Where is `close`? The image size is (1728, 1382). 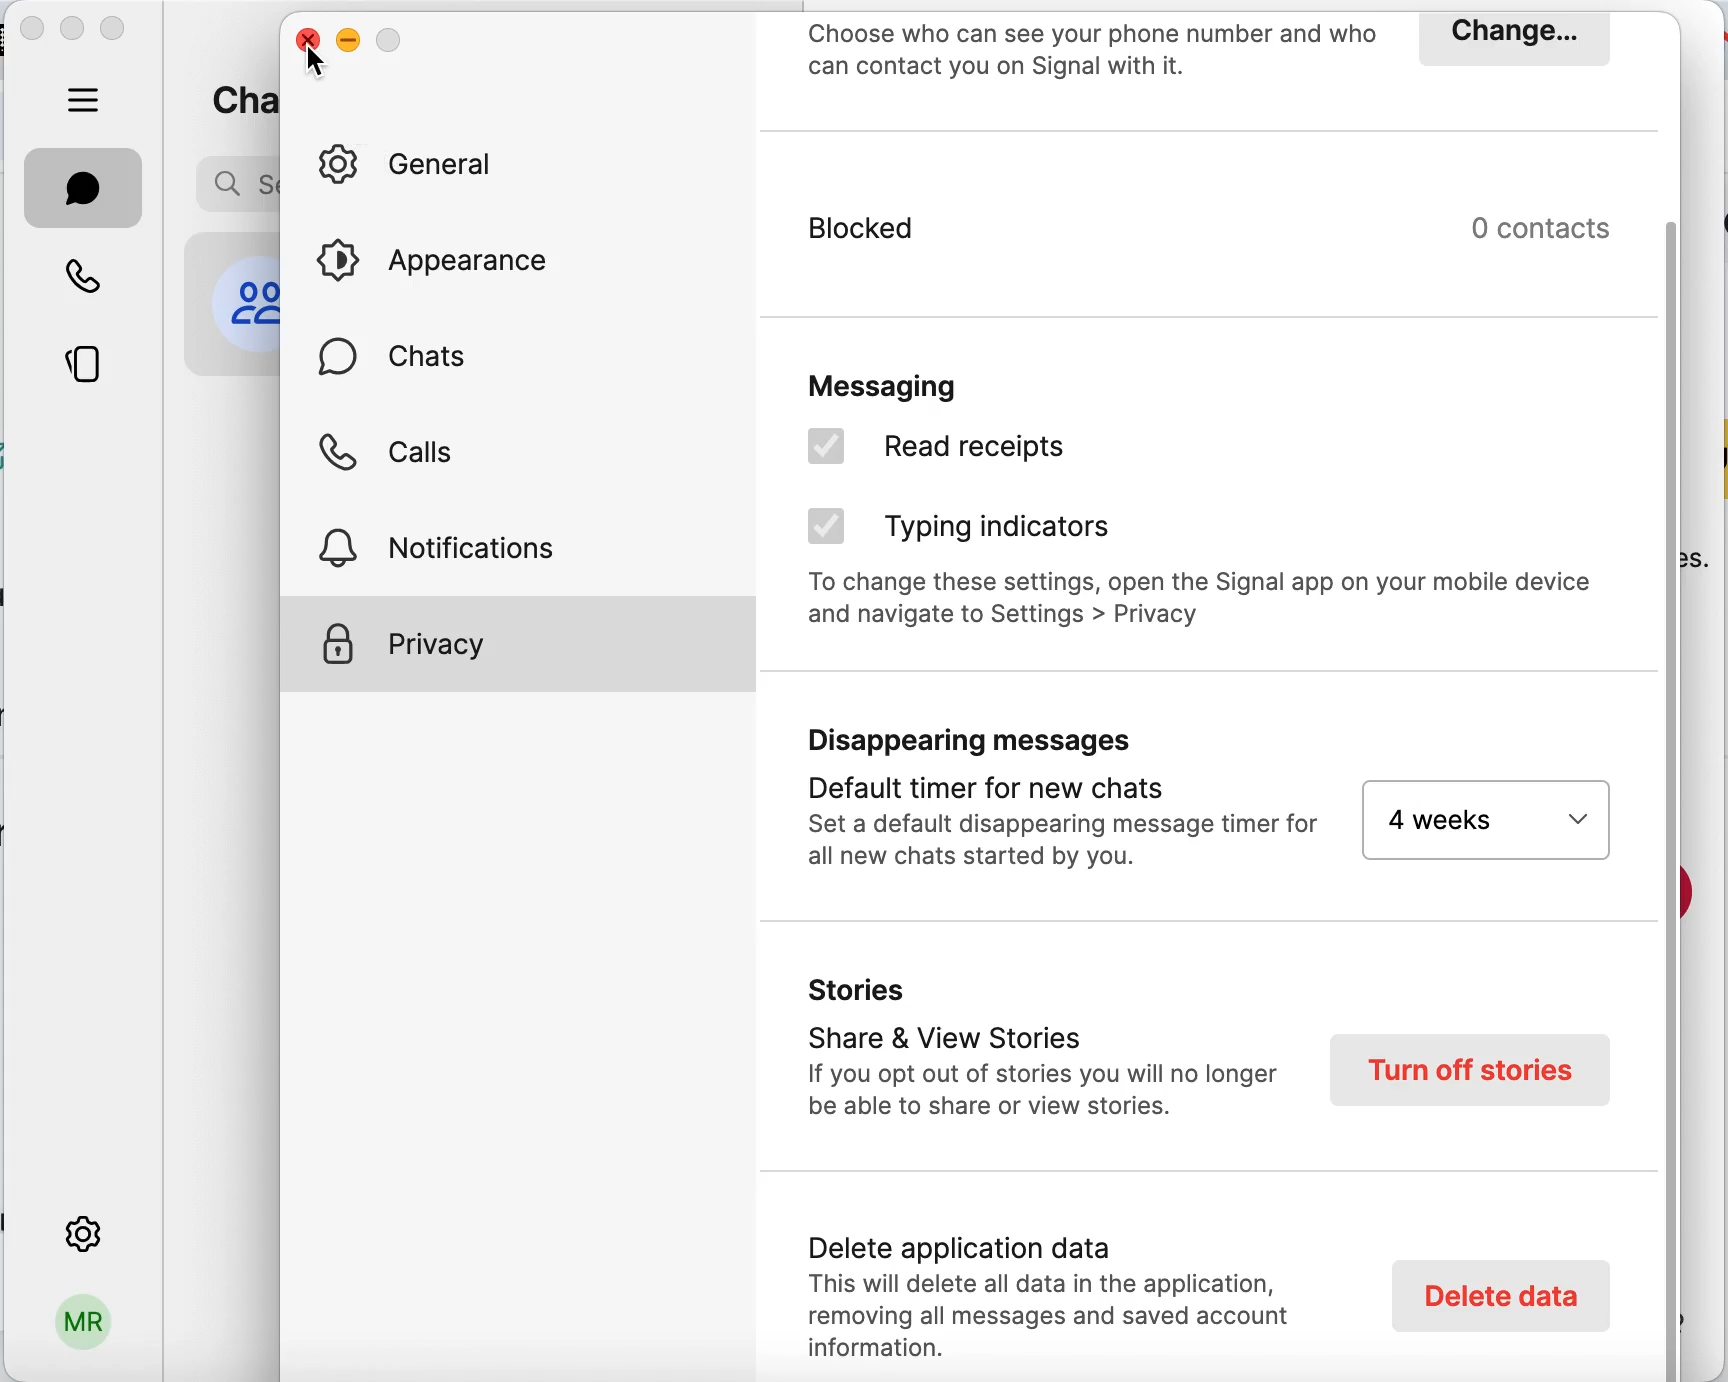 close is located at coordinates (303, 33).